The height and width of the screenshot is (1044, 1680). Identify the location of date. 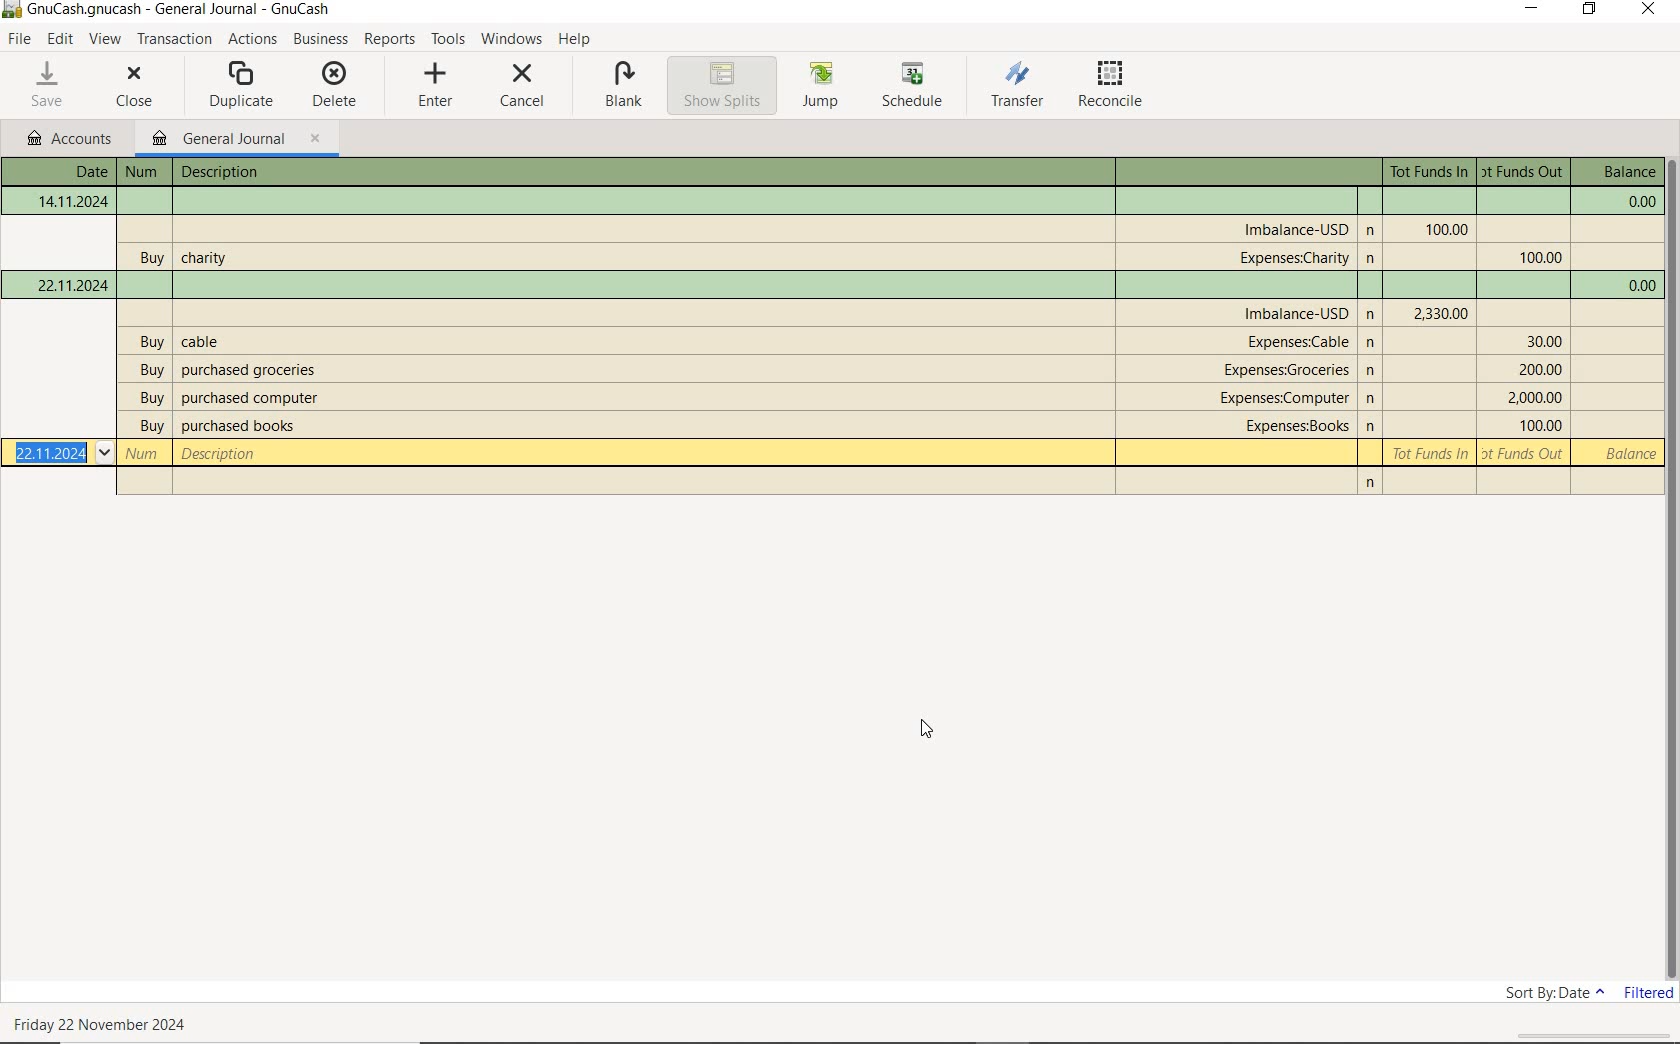
(102, 1024).